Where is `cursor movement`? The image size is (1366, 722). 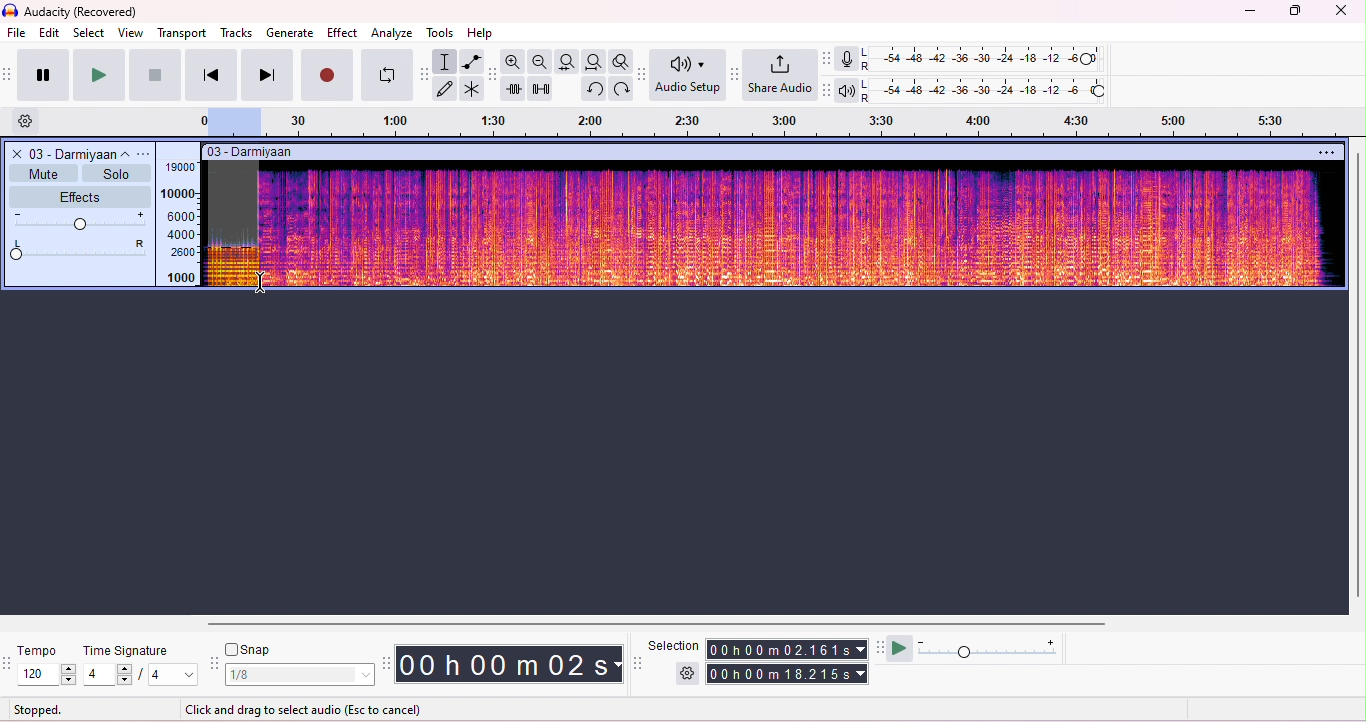
cursor movement is located at coordinates (262, 282).